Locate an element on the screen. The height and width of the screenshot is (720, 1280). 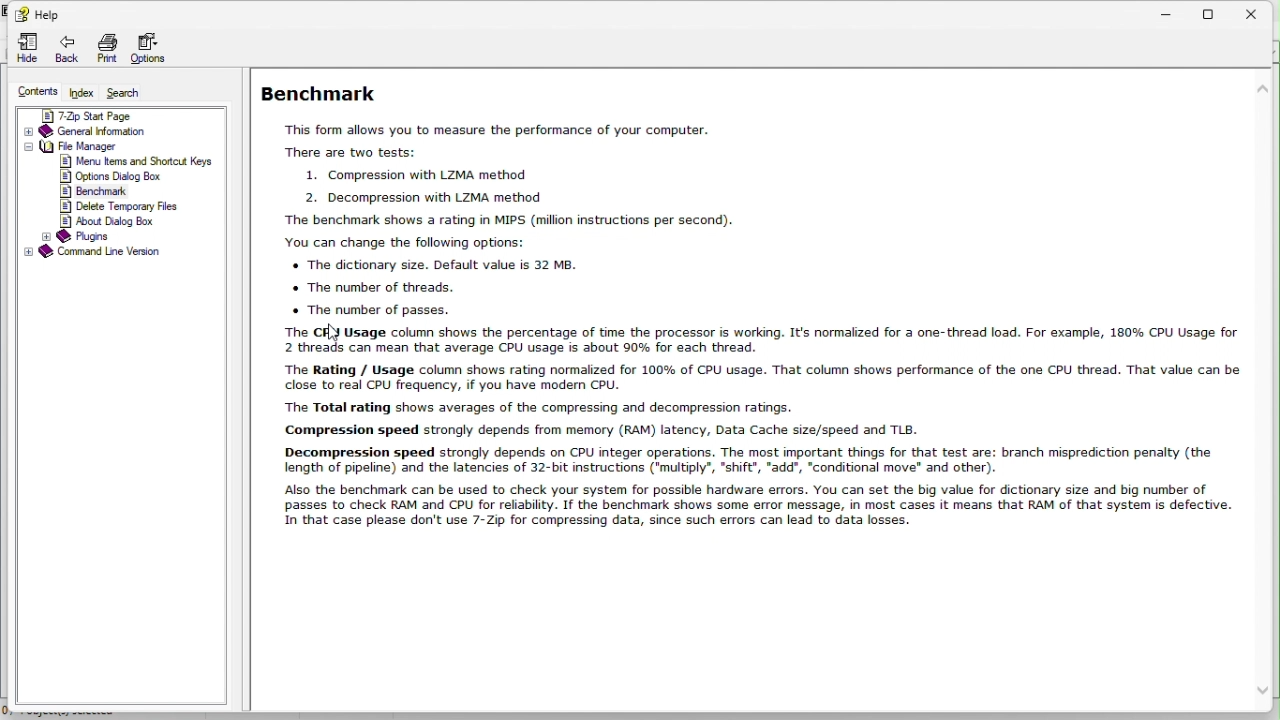
File manager is located at coordinates (112, 146).